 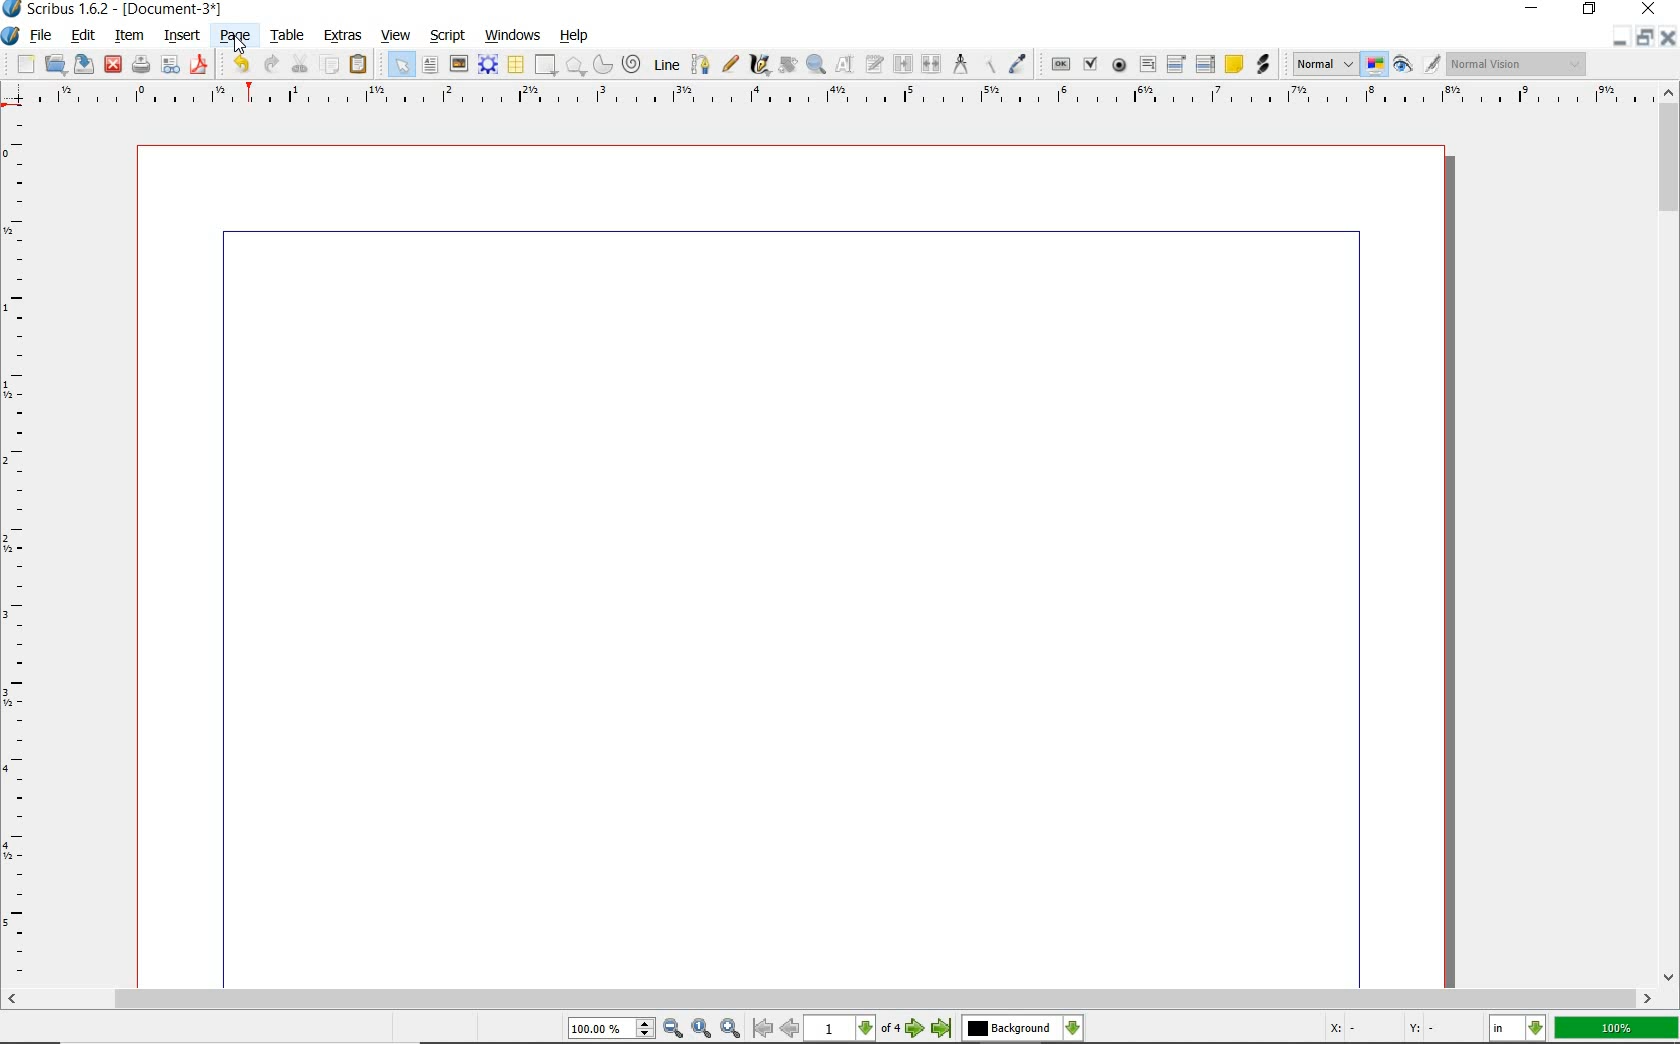 I want to click on Zoom In, so click(x=730, y=1029).